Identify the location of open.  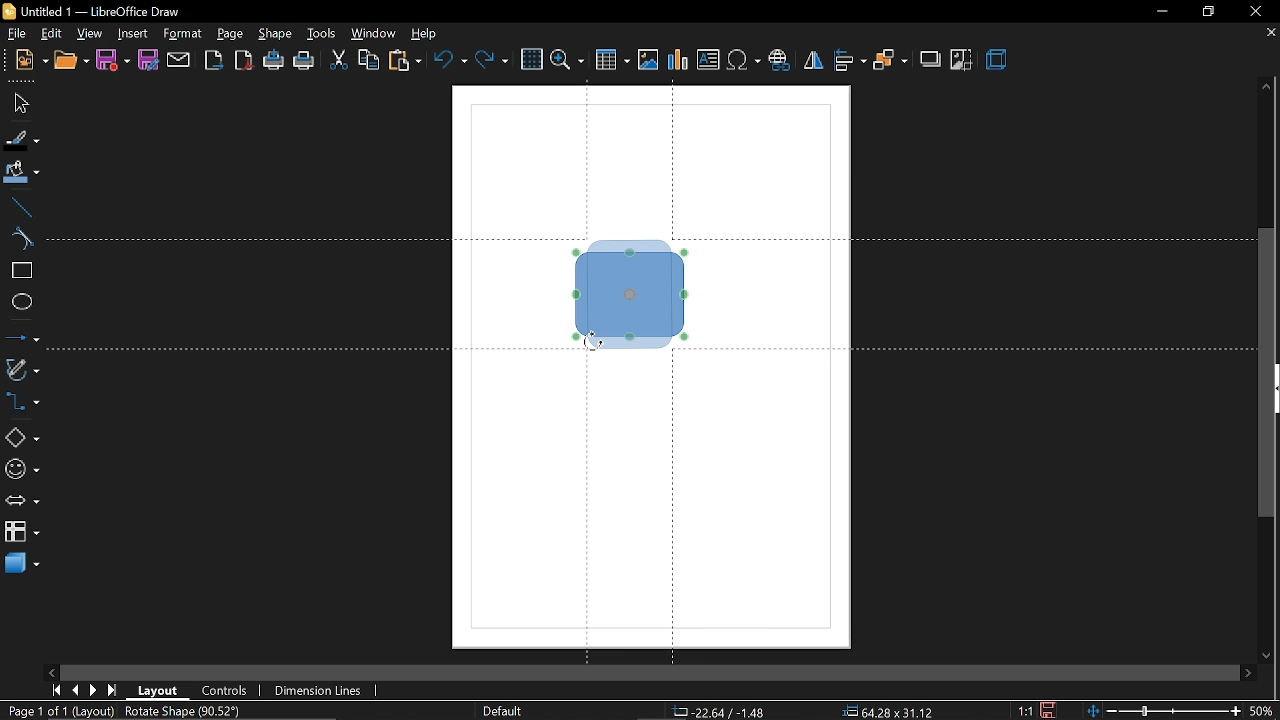
(72, 61).